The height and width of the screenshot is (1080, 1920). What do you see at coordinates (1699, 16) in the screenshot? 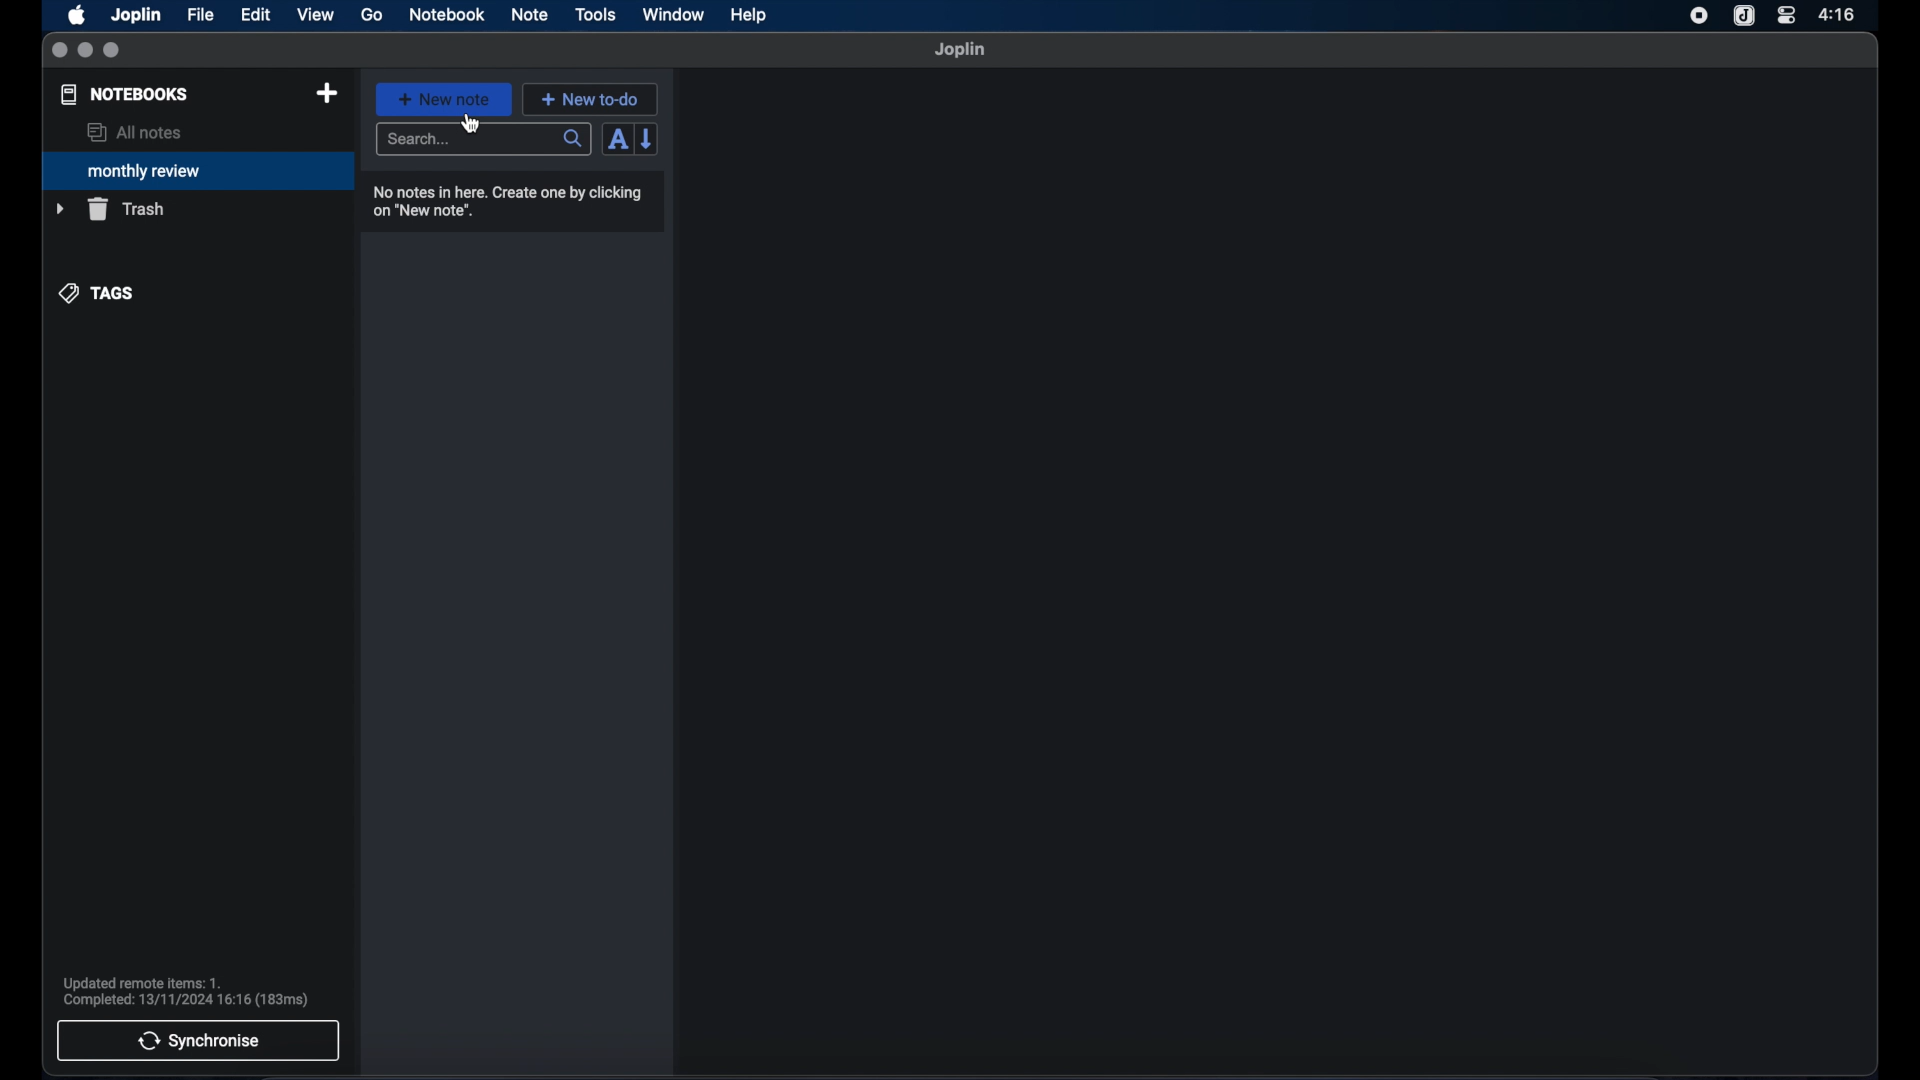
I see `screen recorder icon` at bounding box center [1699, 16].